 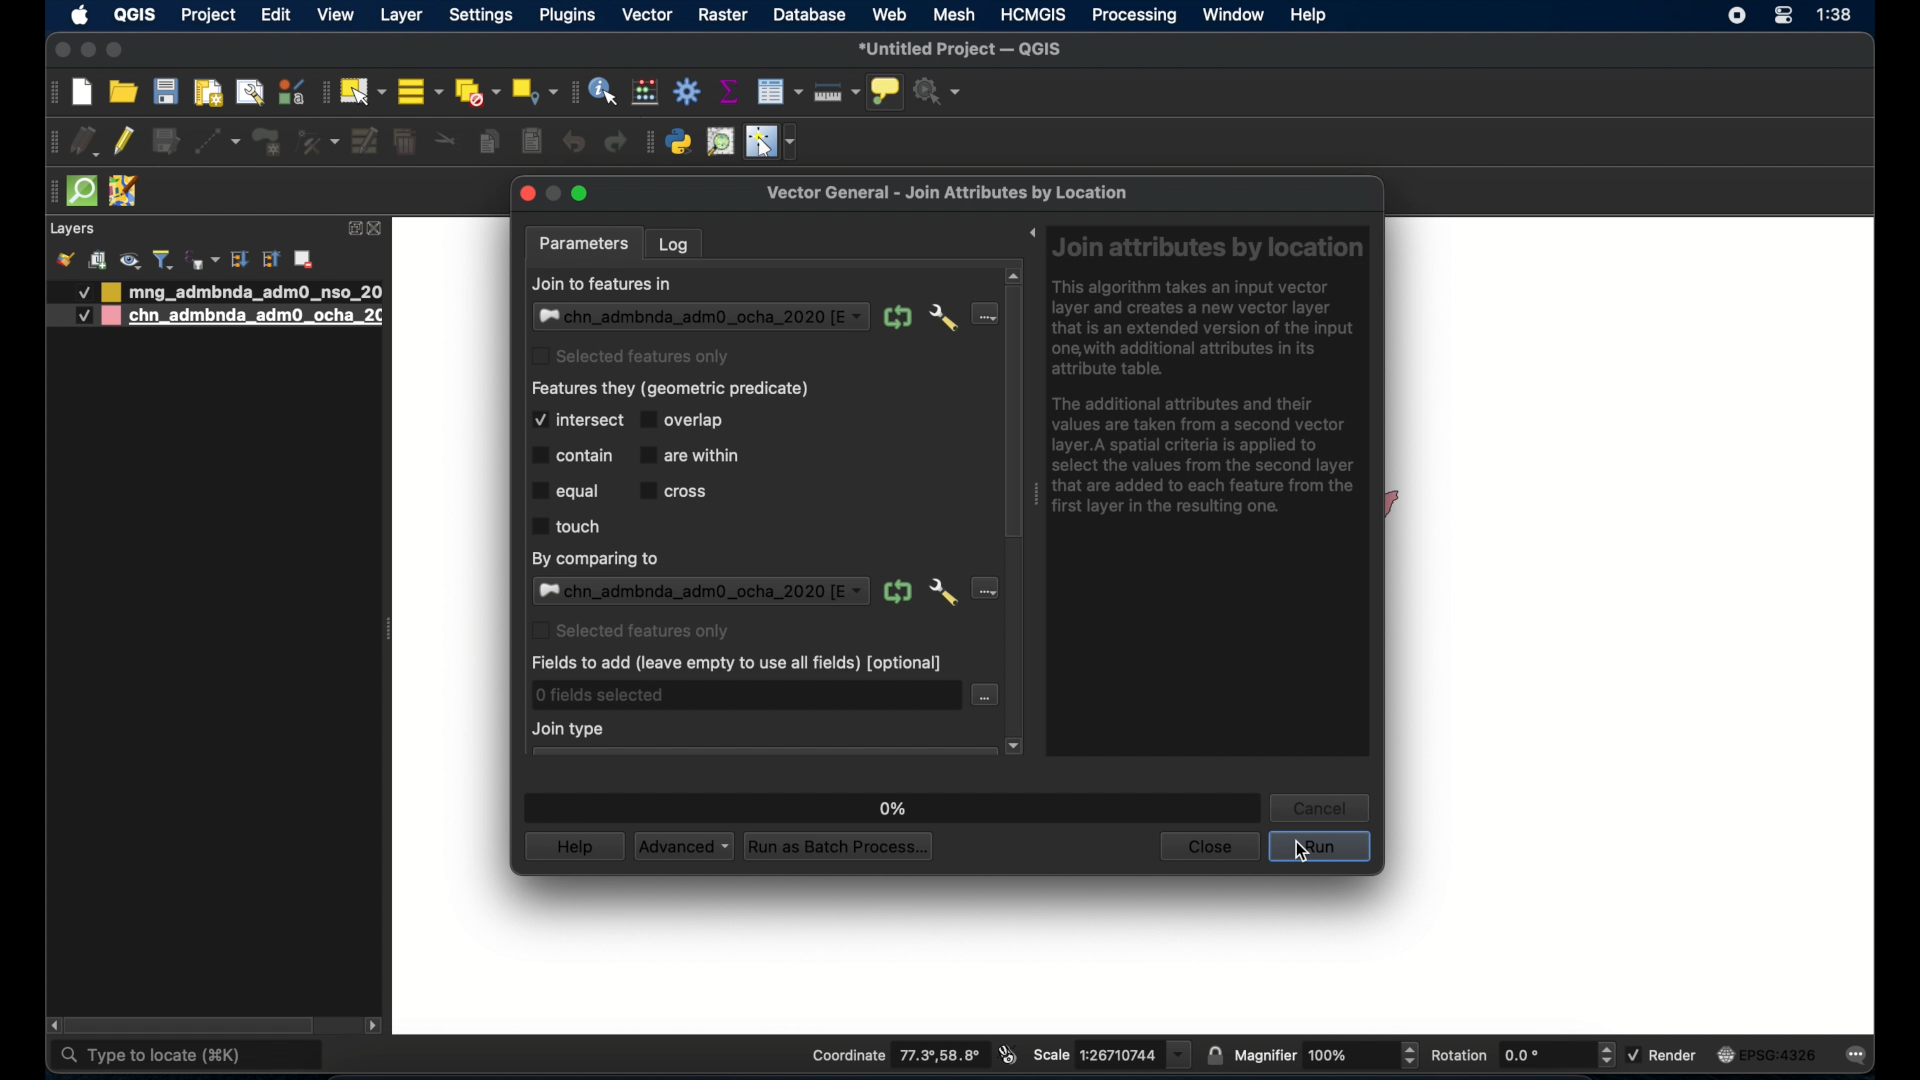 I want to click on equal, so click(x=565, y=490).